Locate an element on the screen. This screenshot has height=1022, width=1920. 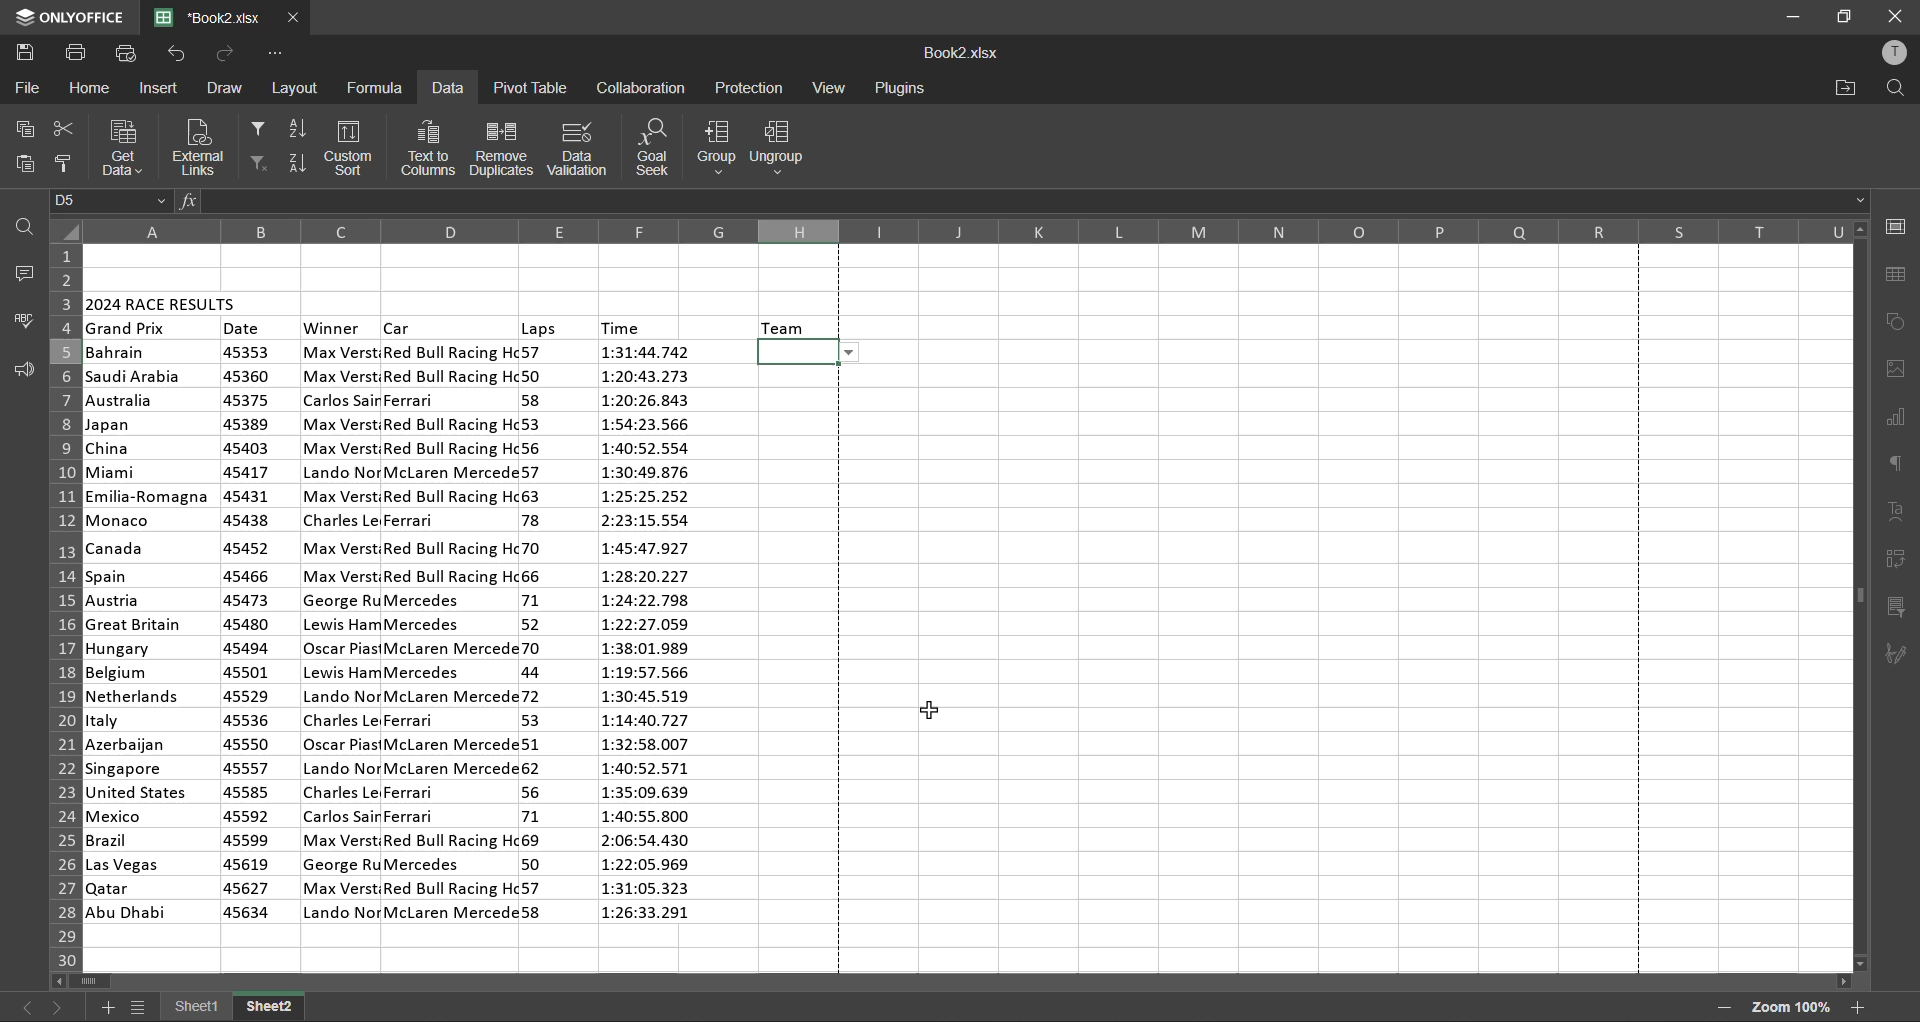
paste is located at coordinates (21, 166).